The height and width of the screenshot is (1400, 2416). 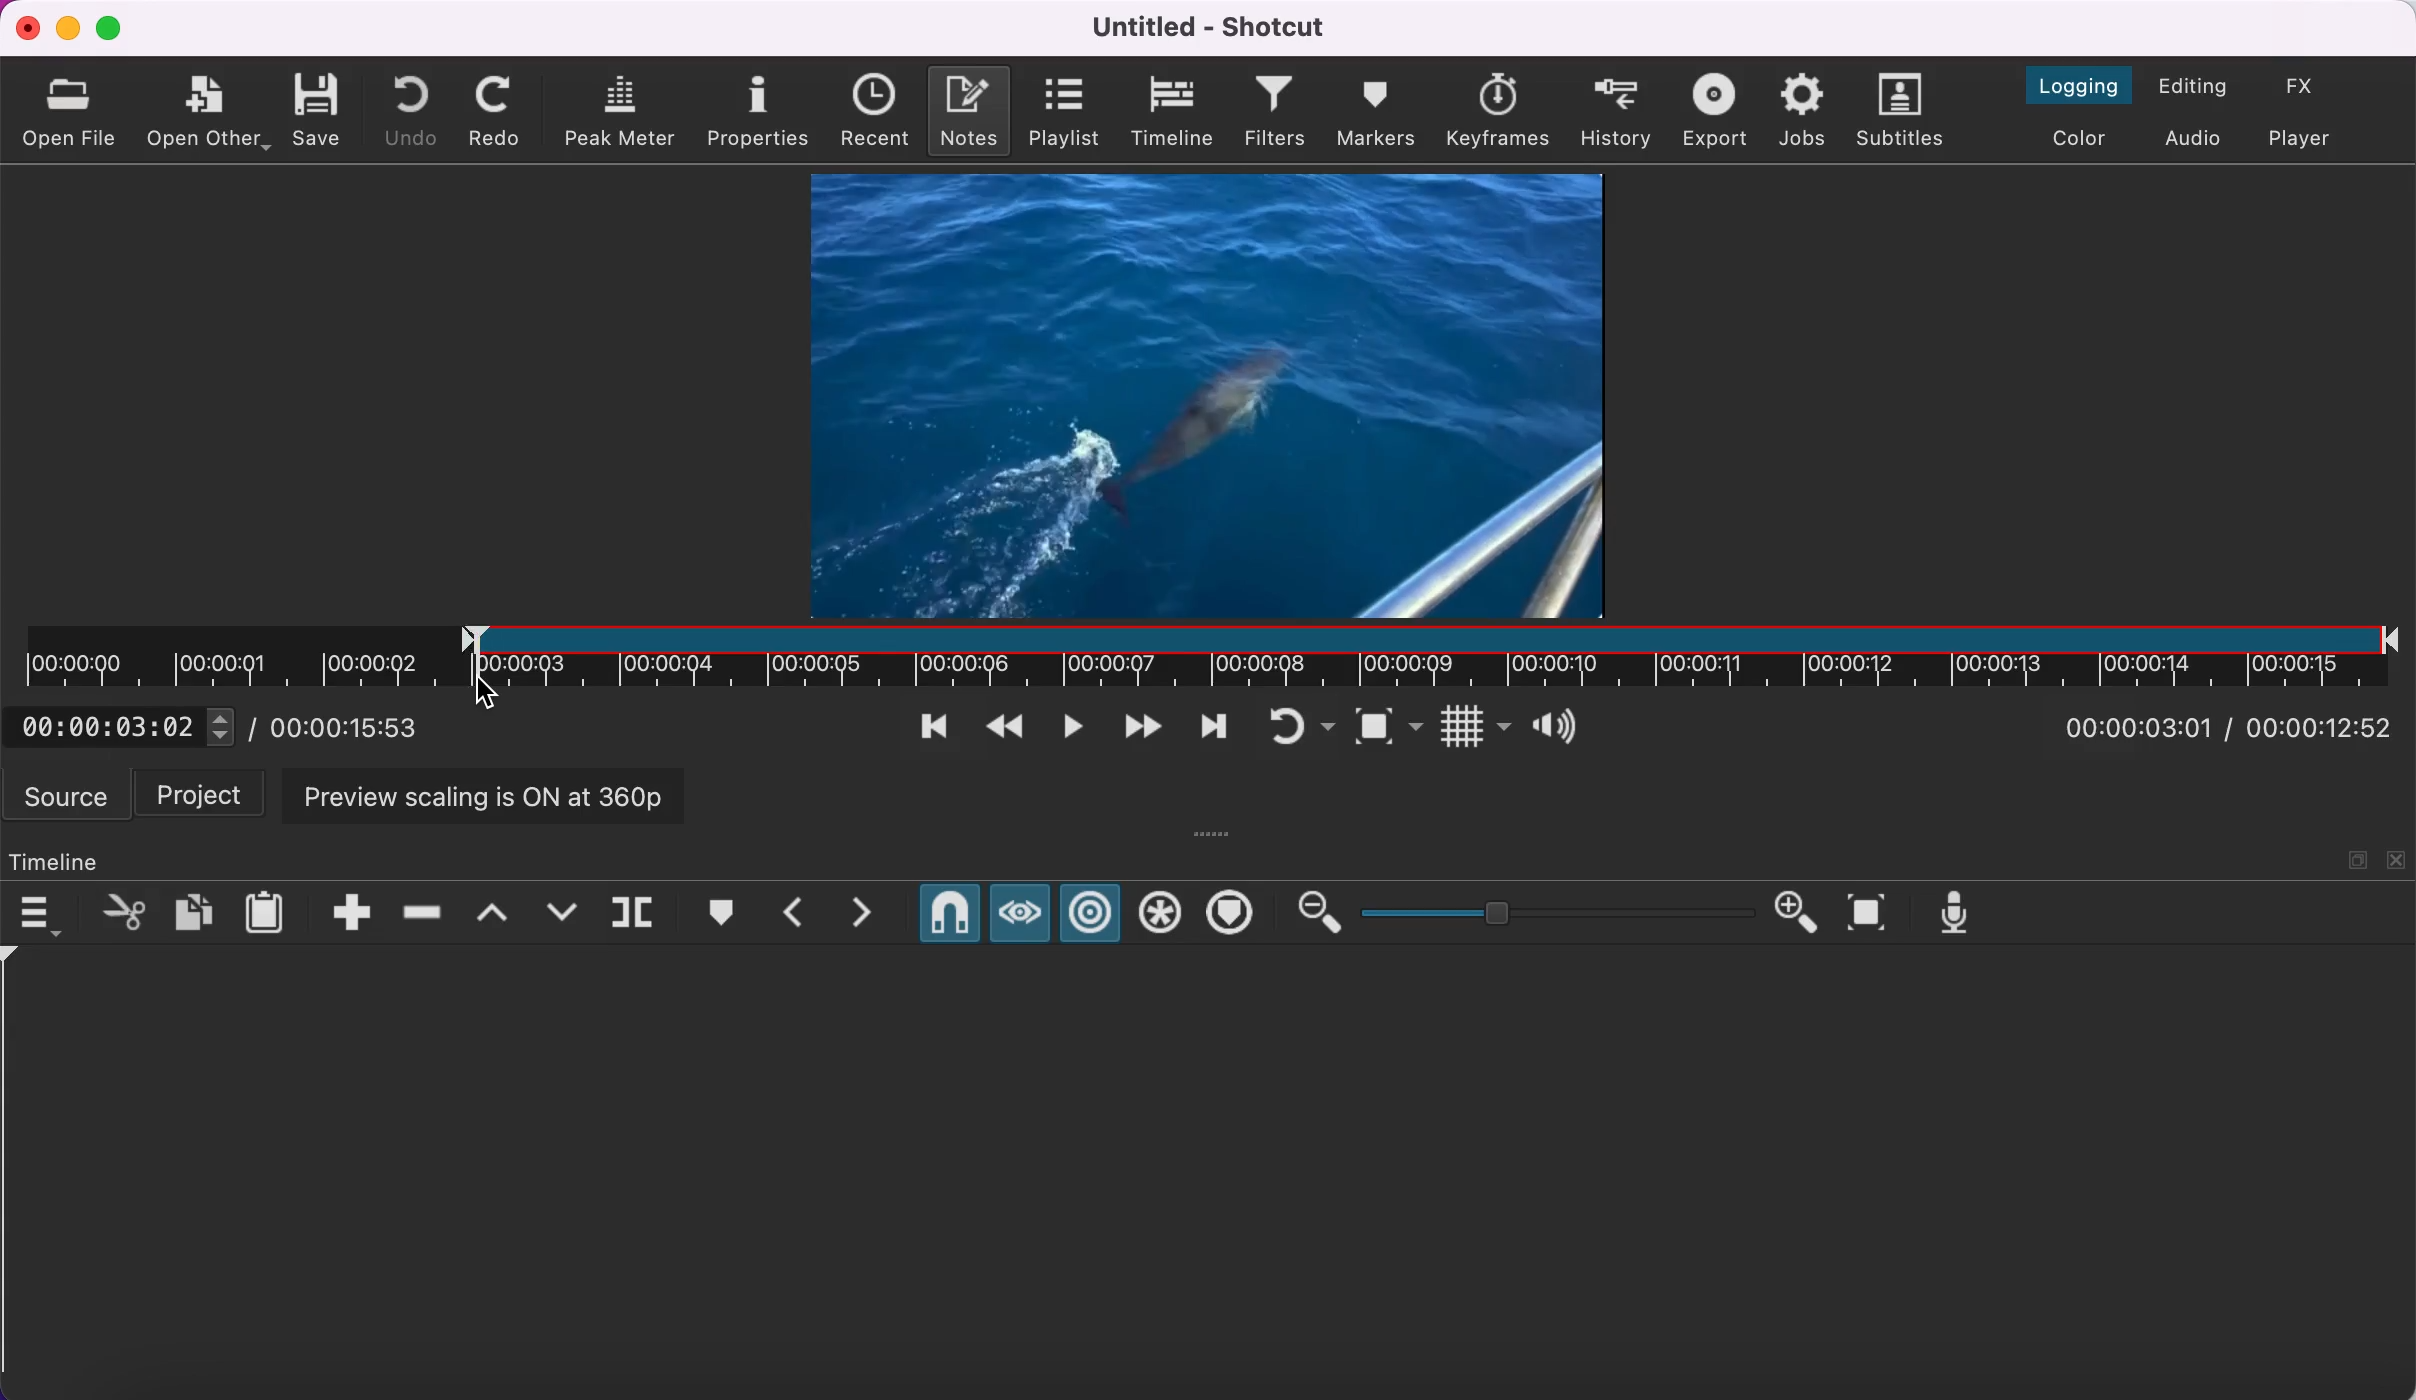 I want to click on open other, so click(x=210, y=113).